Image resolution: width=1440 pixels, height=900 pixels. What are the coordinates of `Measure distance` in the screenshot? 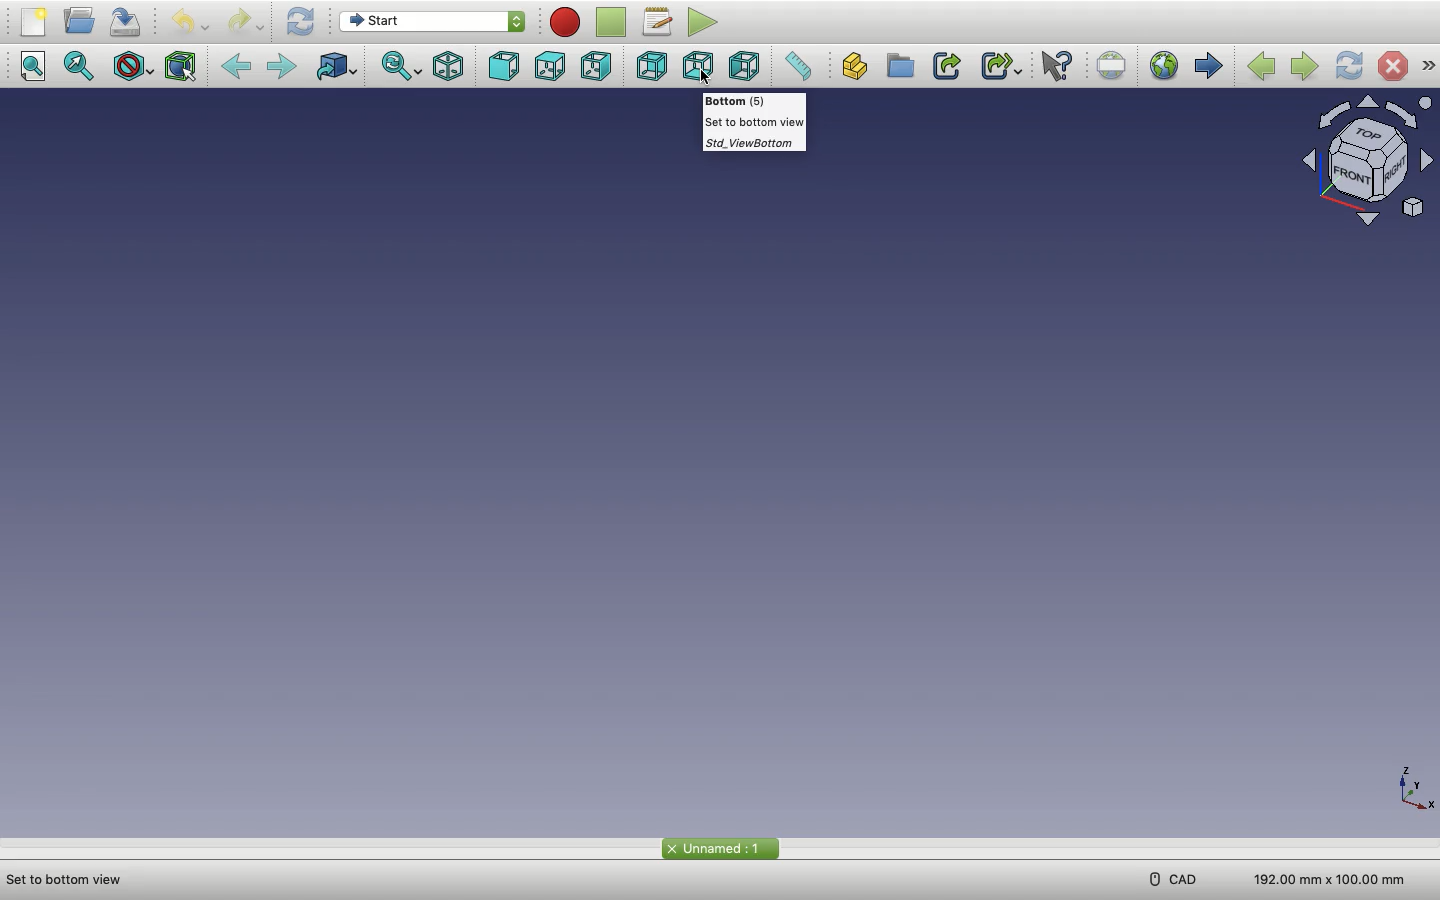 It's located at (803, 68).